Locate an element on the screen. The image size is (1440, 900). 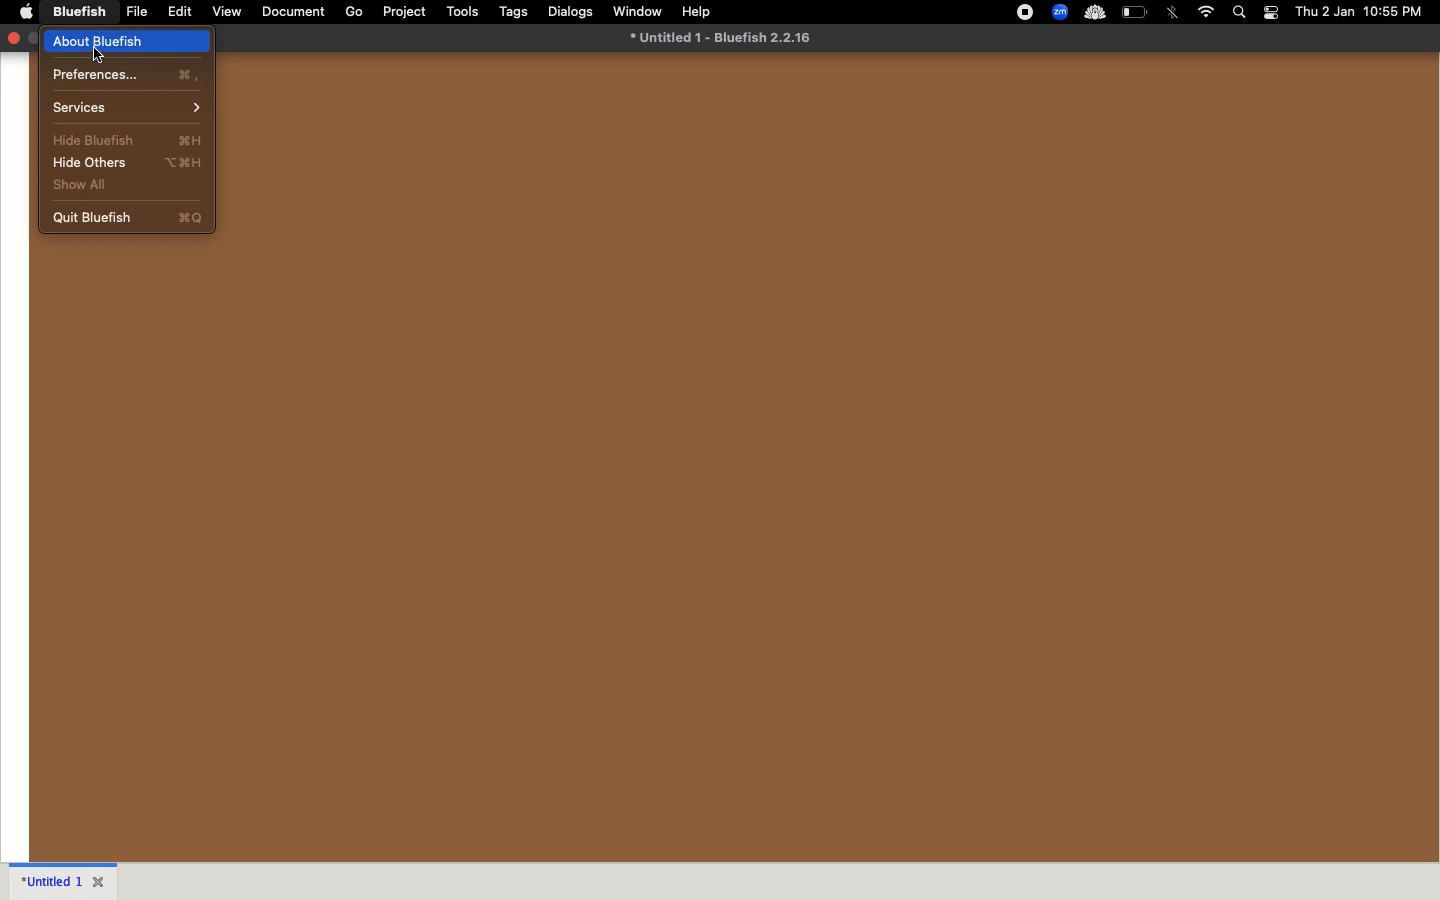
window is located at coordinates (638, 10).